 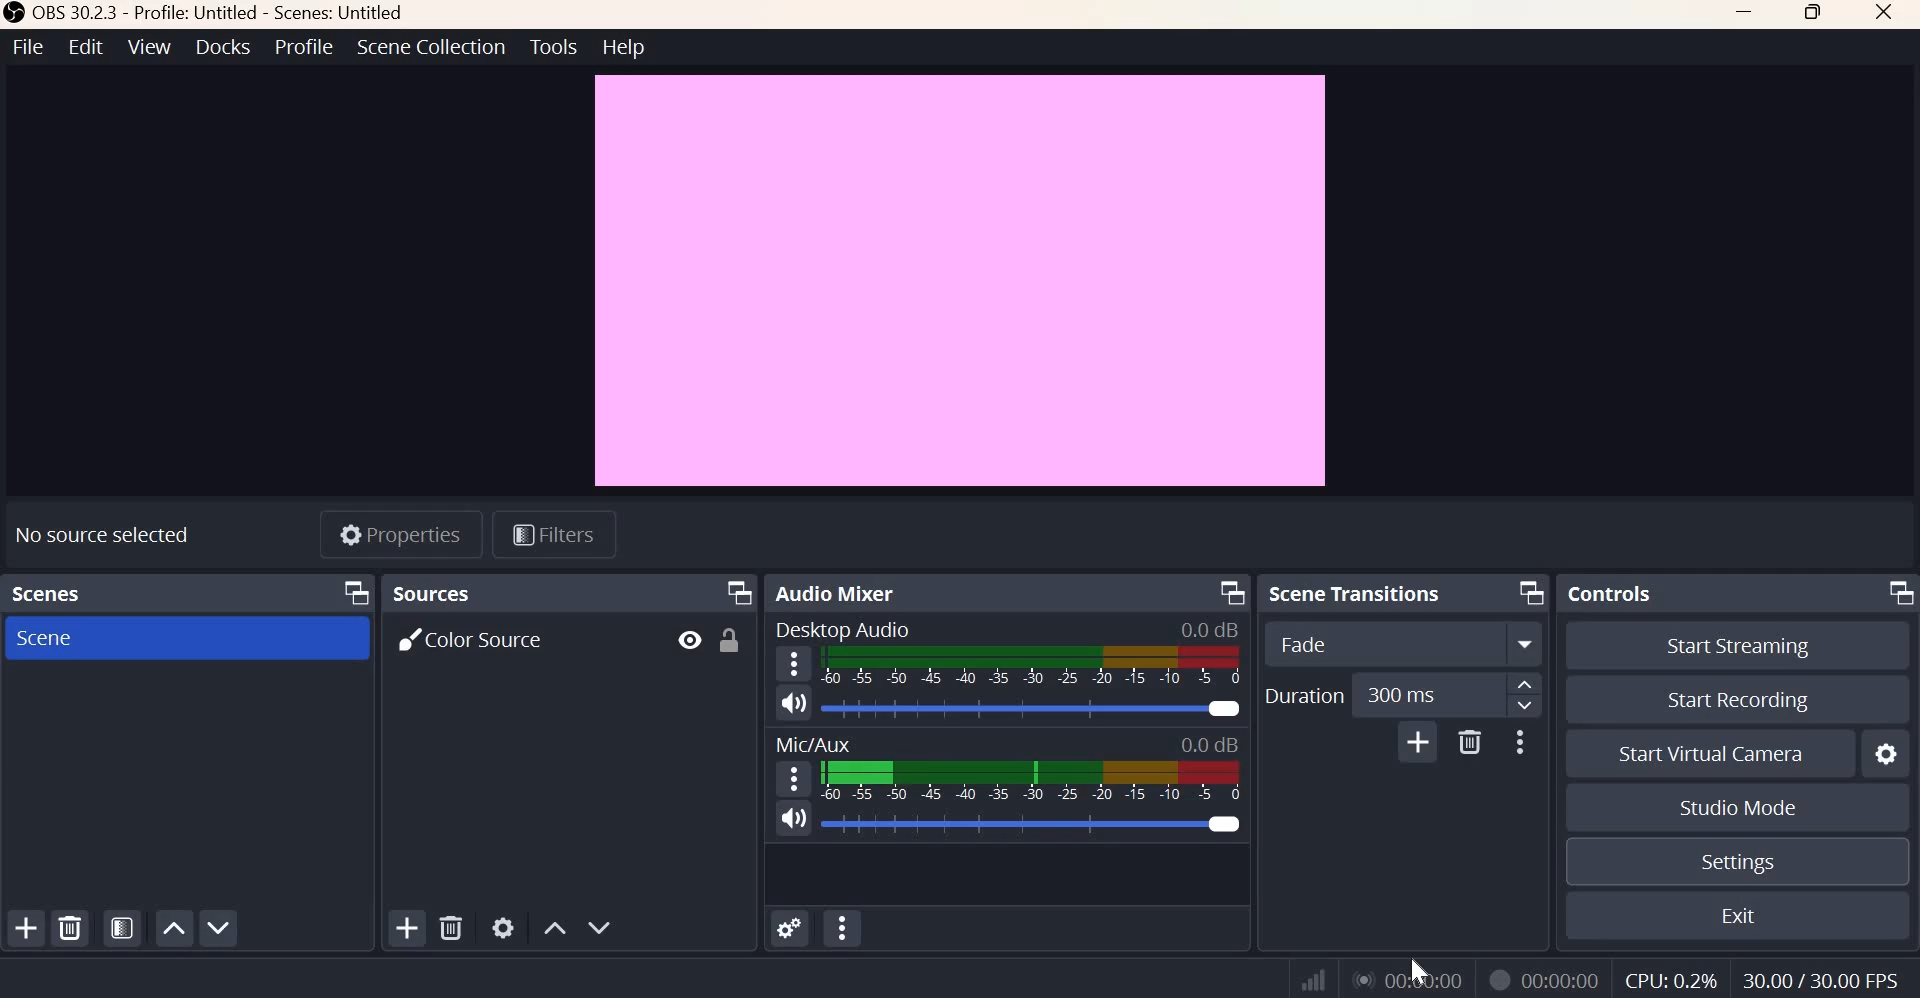 What do you see at coordinates (558, 534) in the screenshot?
I see `Open source filters` at bounding box center [558, 534].